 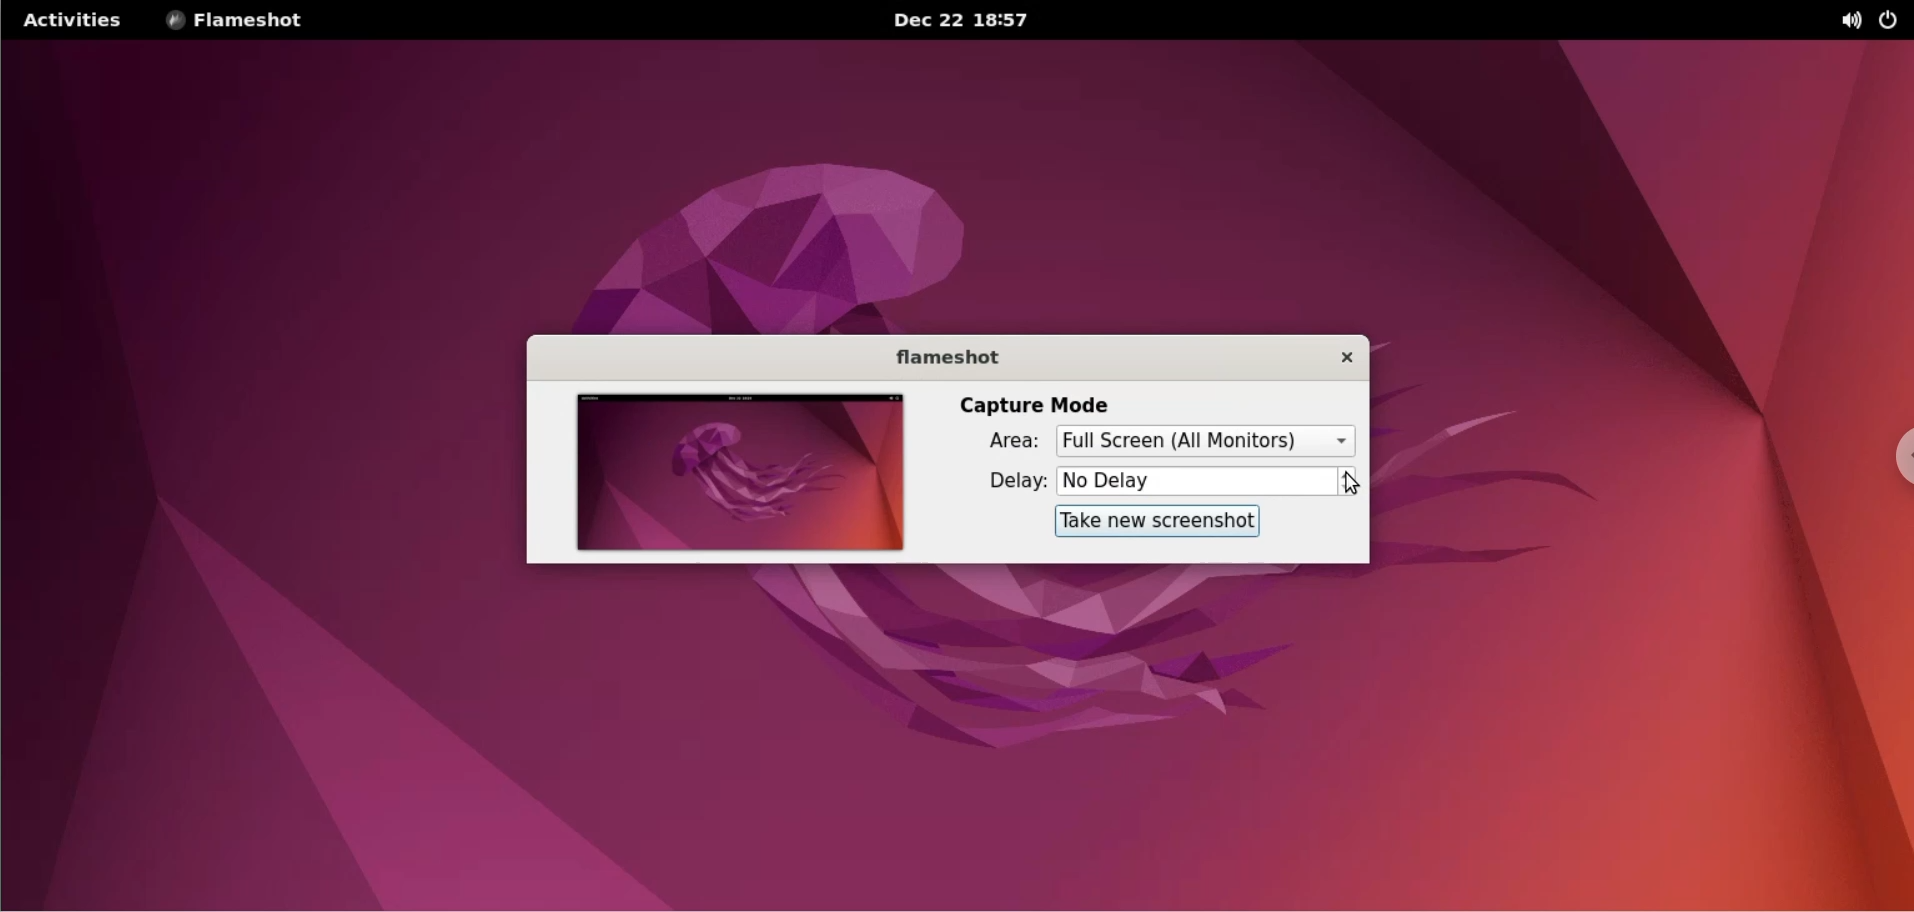 I want to click on flameshot, so click(x=935, y=356).